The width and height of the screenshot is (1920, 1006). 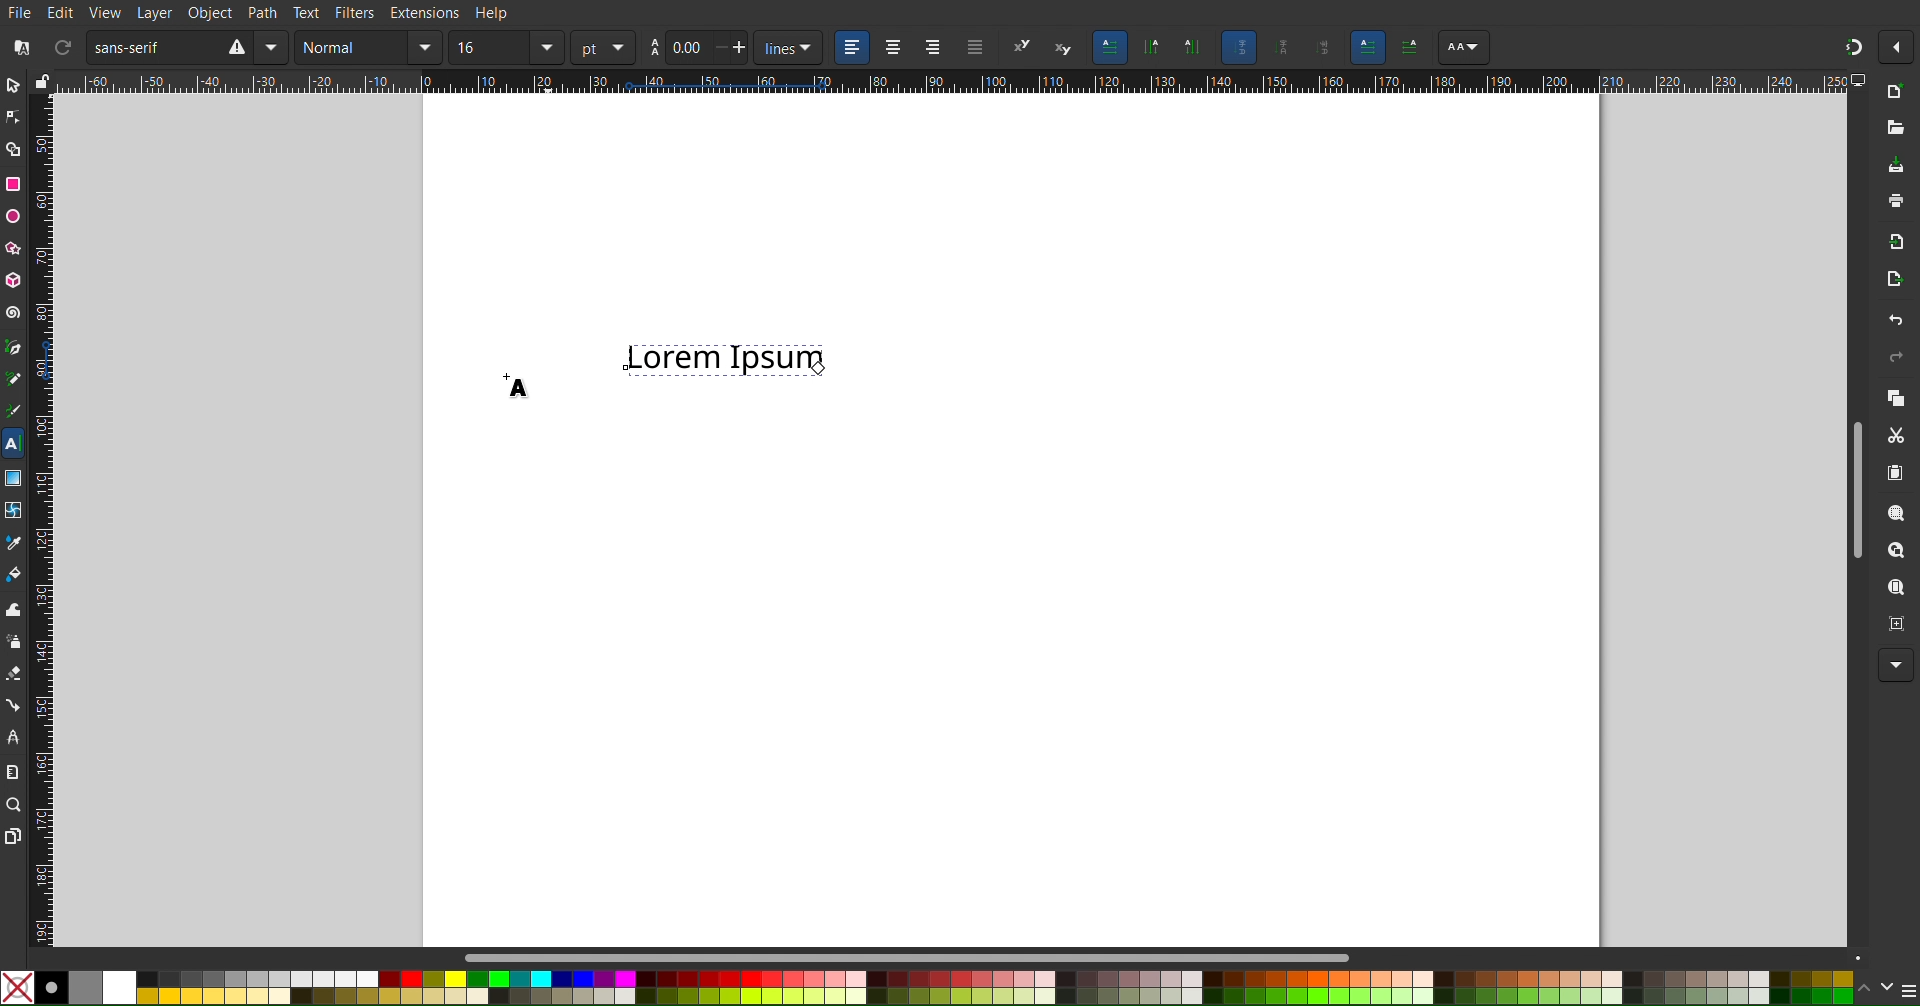 I want to click on refresh, so click(x=60, y=45).